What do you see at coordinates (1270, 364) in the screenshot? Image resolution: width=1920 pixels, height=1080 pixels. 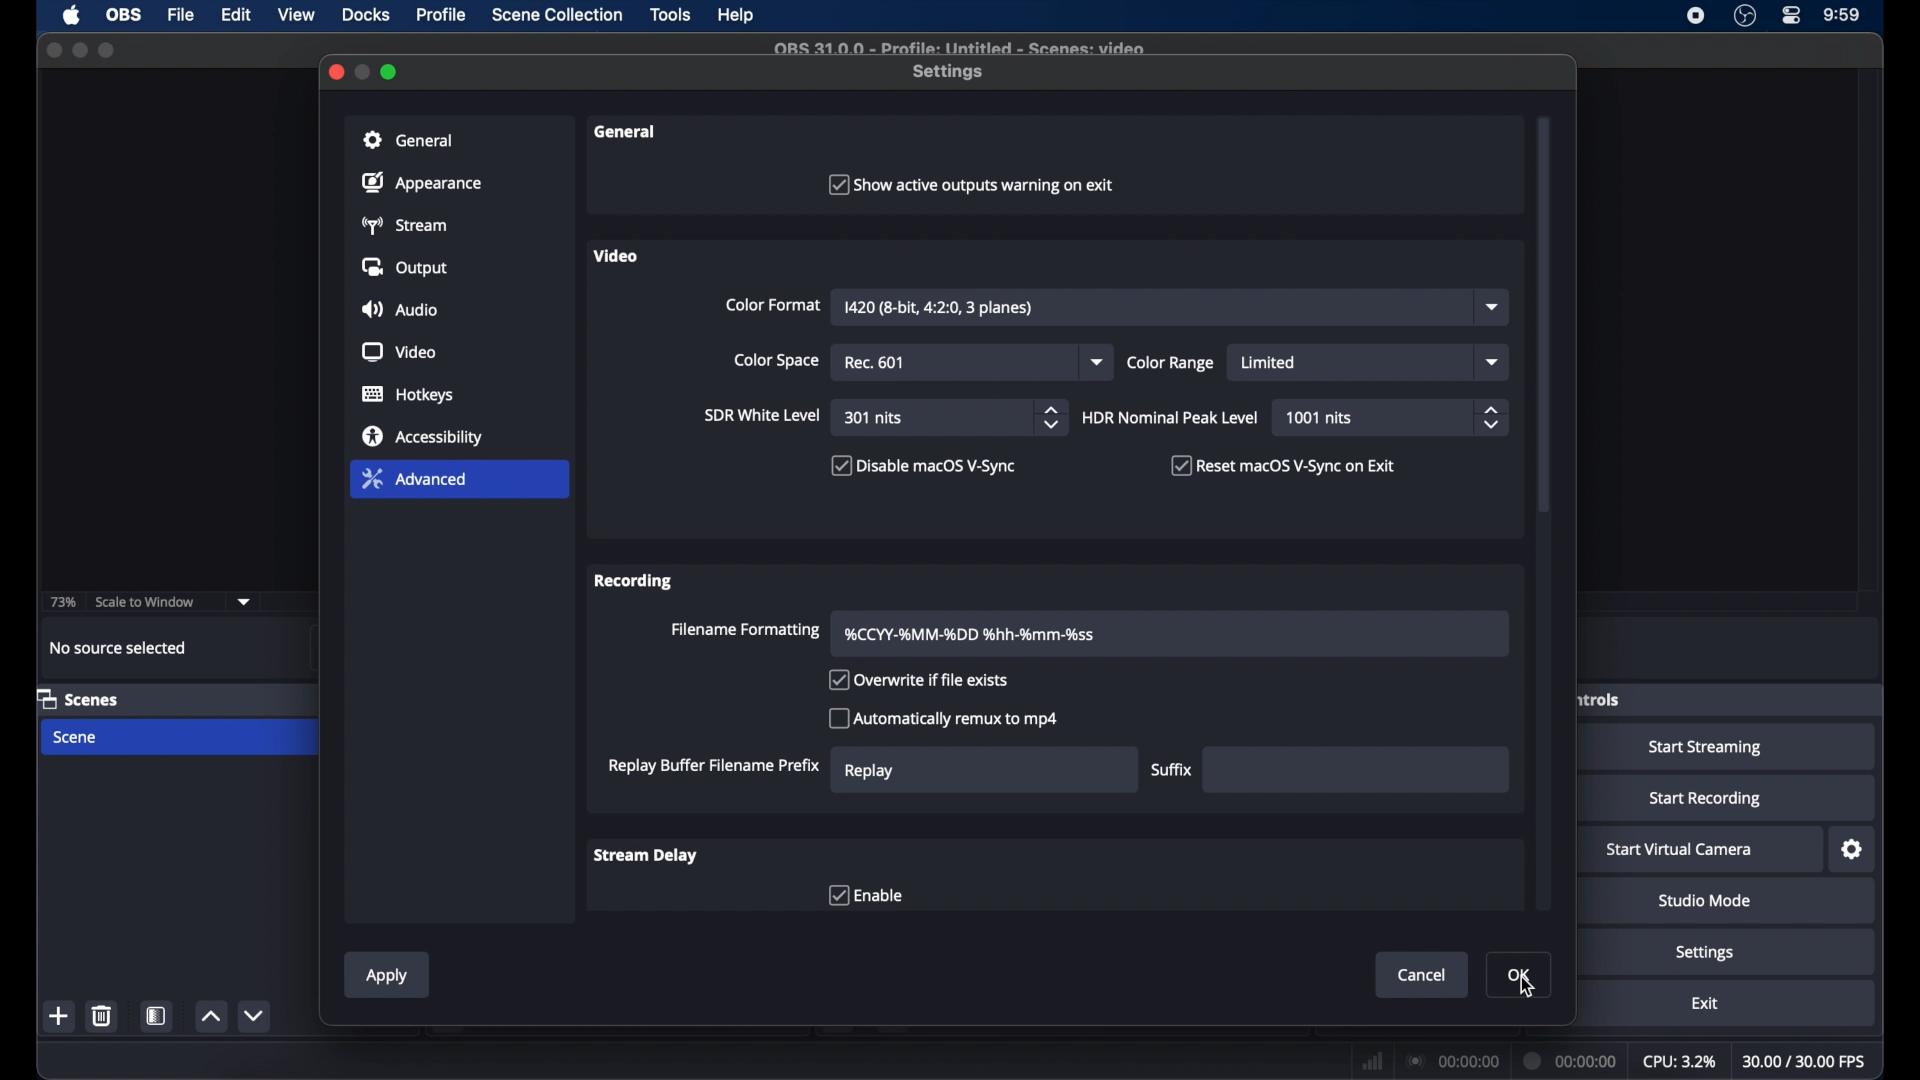 I see `limited` at bounding box center [1270, 364].